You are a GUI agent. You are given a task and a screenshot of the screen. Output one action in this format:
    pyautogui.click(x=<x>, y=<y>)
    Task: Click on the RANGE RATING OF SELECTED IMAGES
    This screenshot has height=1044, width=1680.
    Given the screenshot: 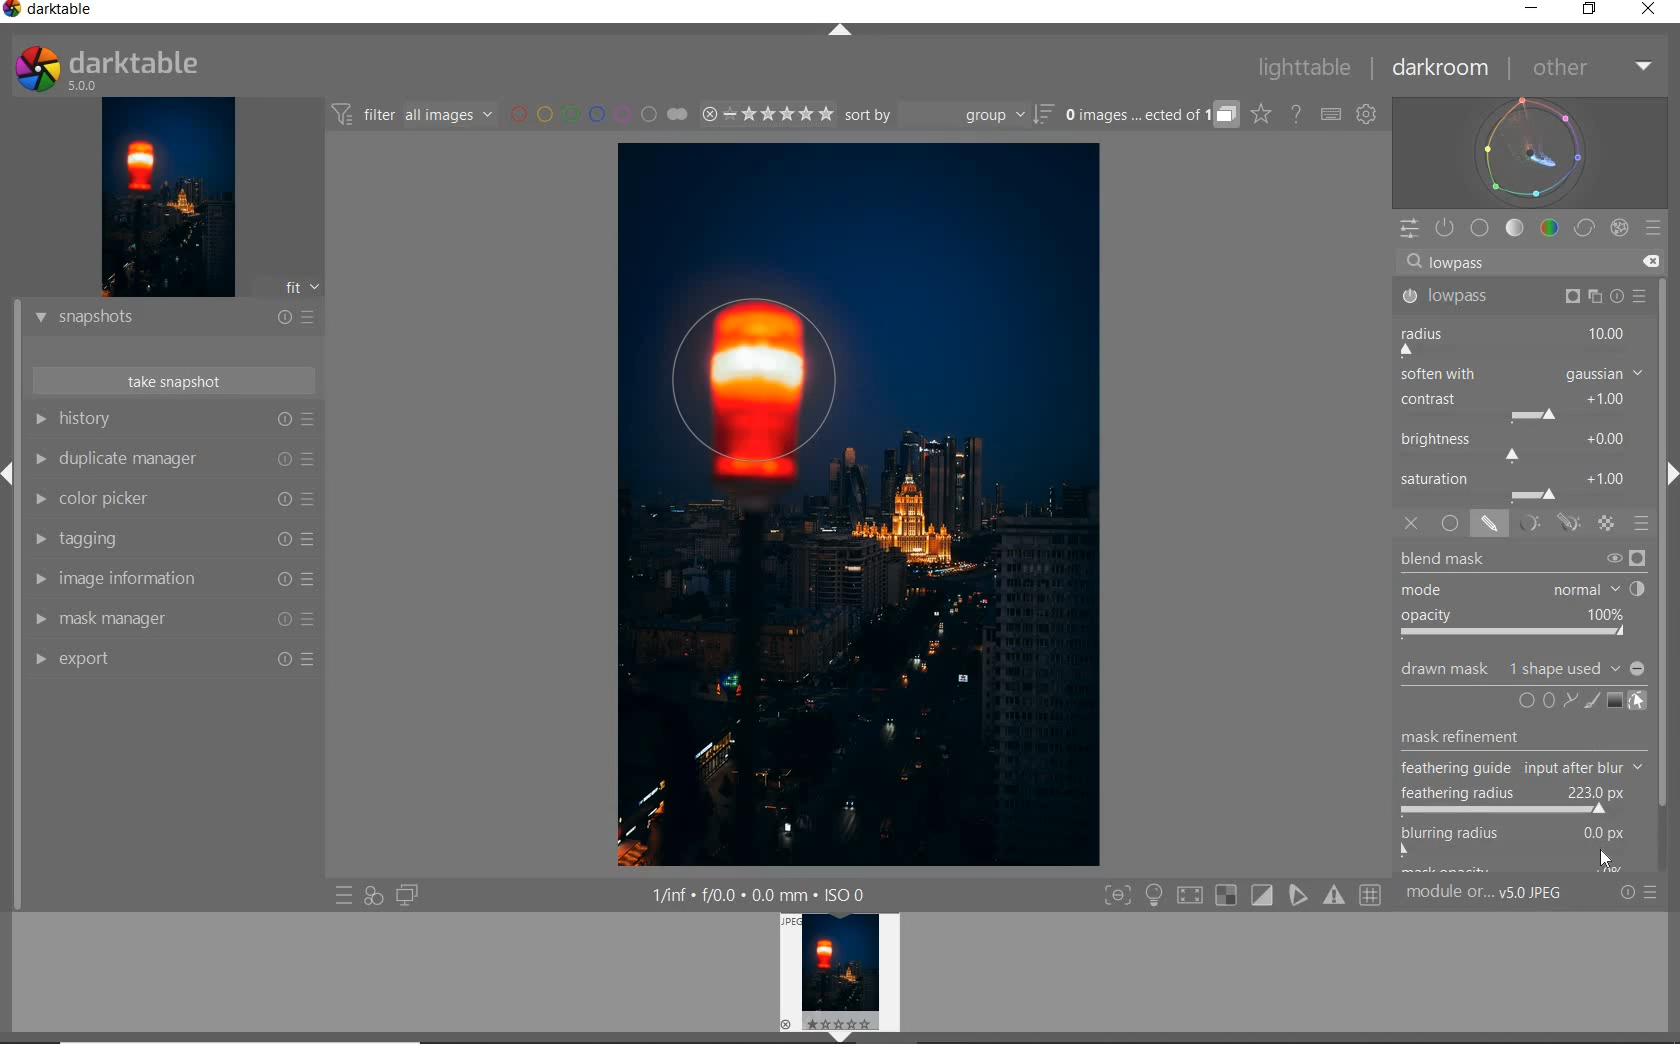 What is the action you would take?
    pyautogui.click(x=764, y=116)
    